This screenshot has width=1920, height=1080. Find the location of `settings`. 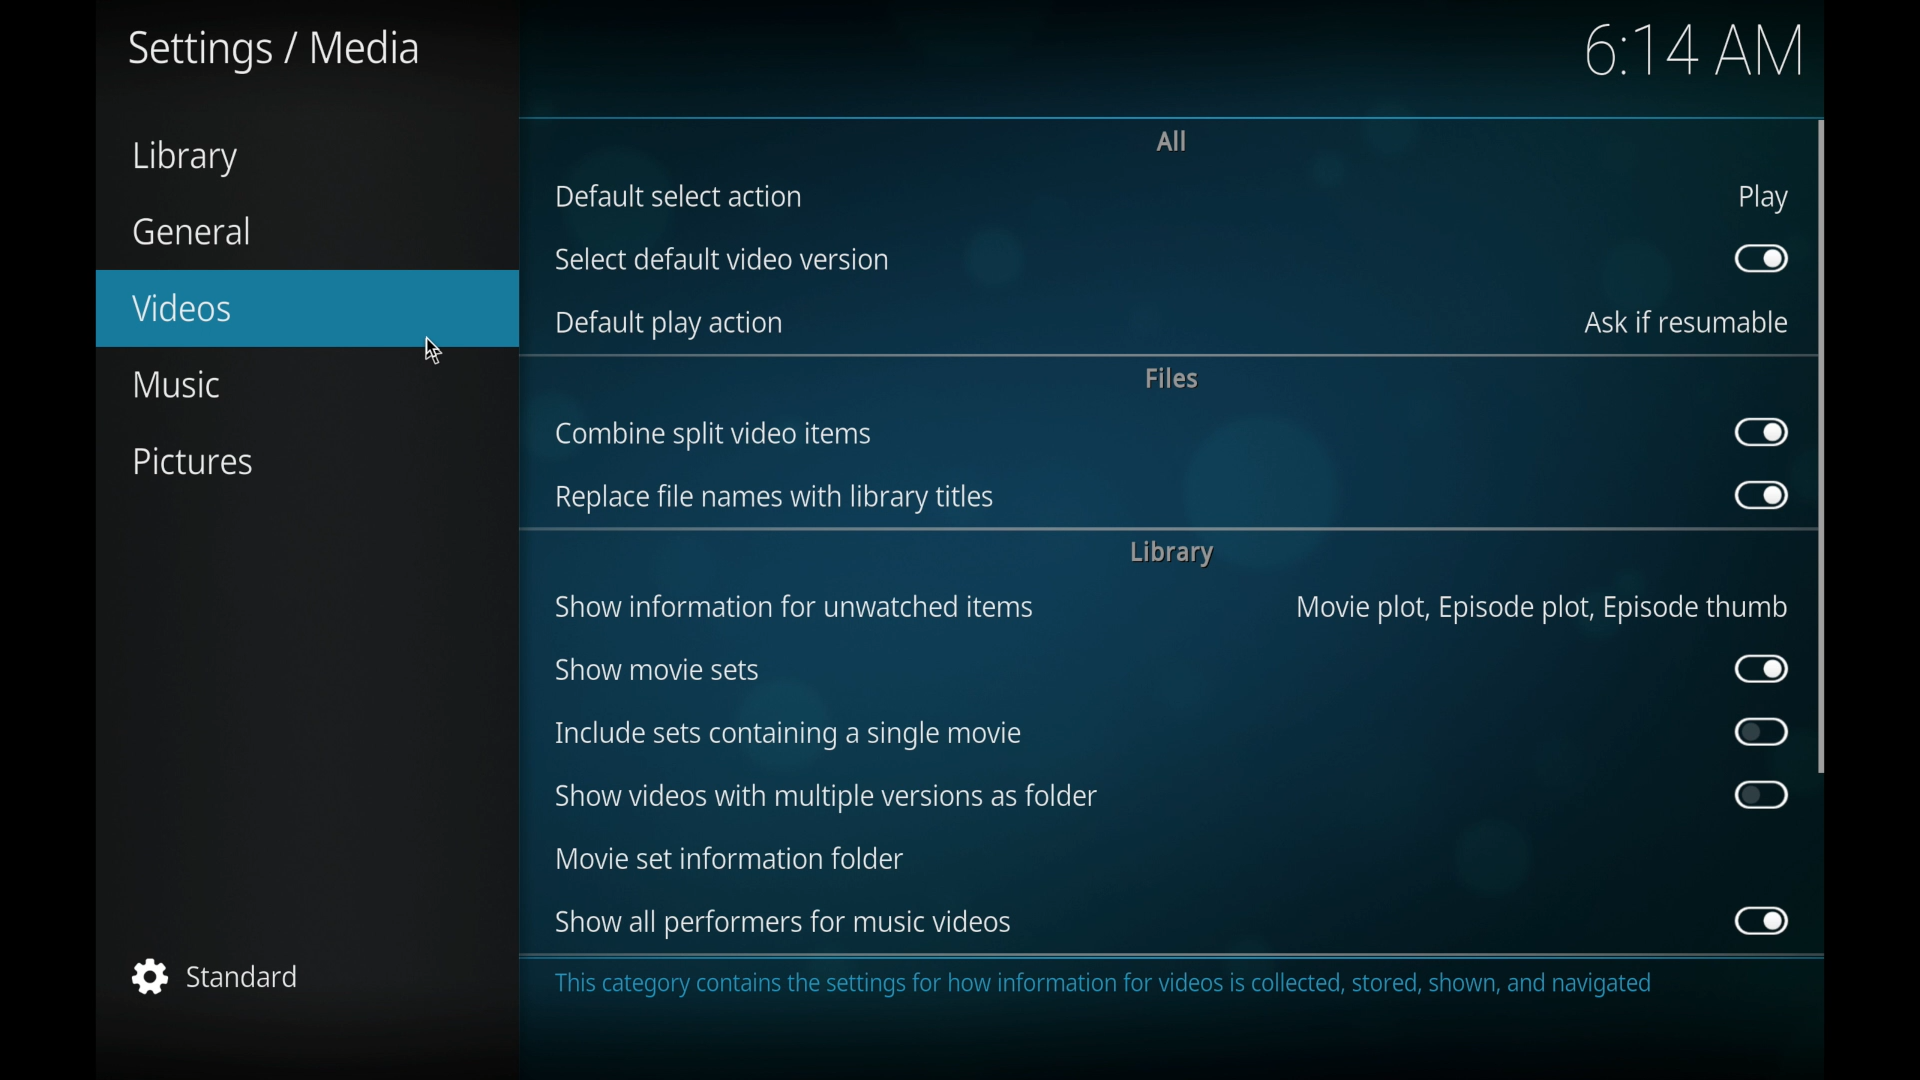

settings is located at coordinates (274, 50).